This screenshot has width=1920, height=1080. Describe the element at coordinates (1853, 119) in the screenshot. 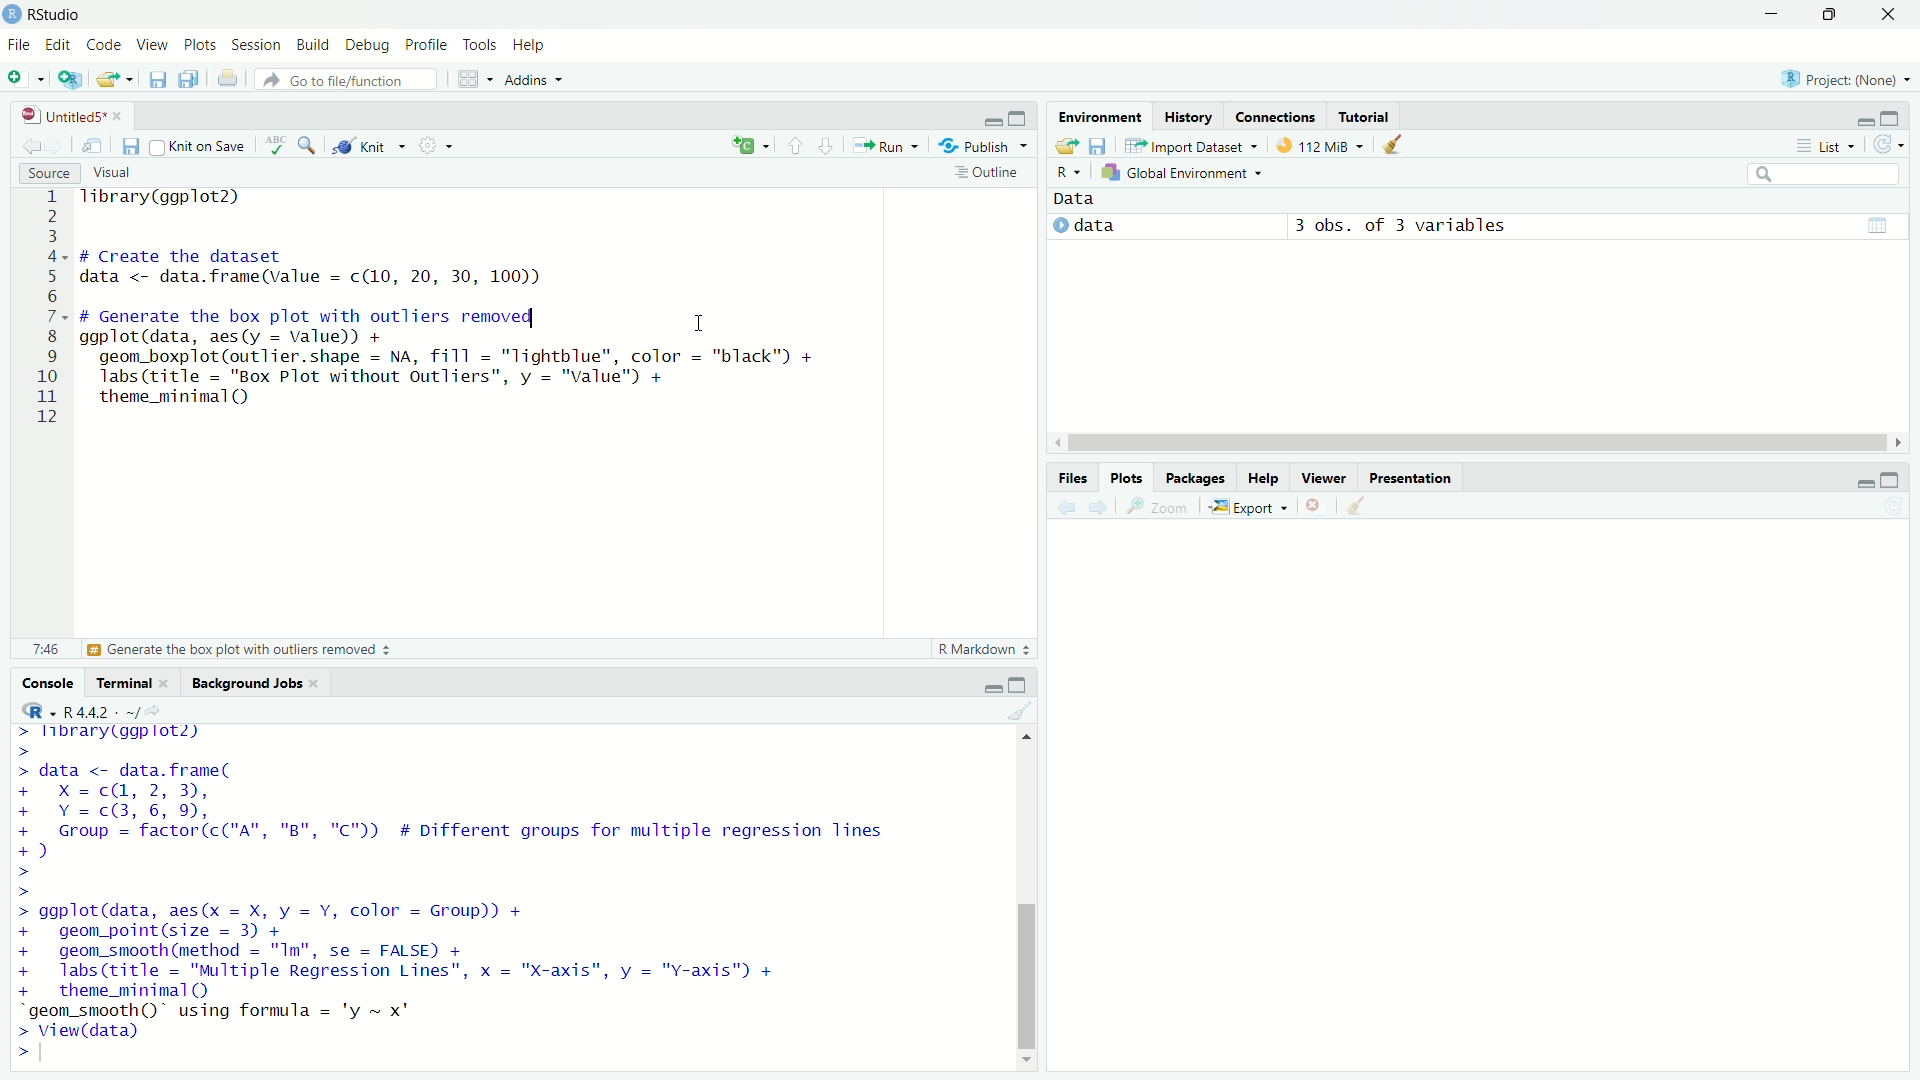

I see `minimise` at that location.